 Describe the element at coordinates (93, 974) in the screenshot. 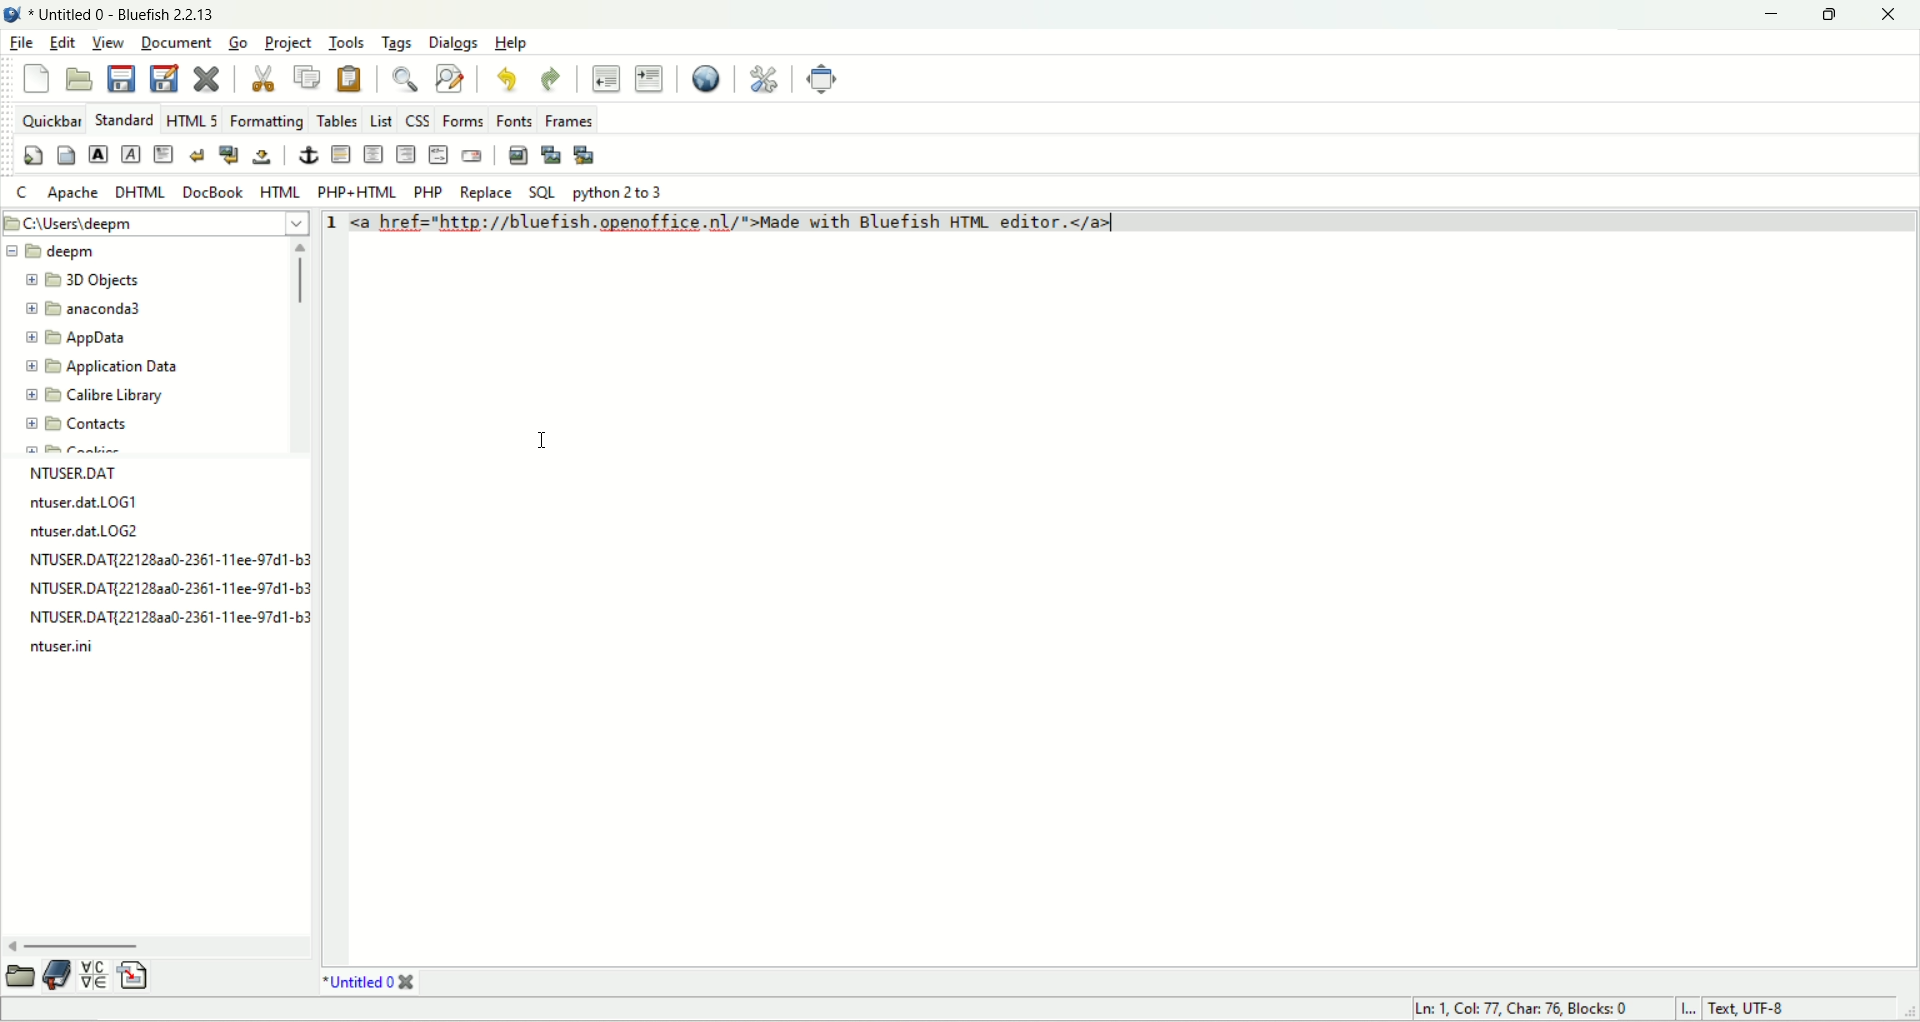

I see `insert special character` at that location.